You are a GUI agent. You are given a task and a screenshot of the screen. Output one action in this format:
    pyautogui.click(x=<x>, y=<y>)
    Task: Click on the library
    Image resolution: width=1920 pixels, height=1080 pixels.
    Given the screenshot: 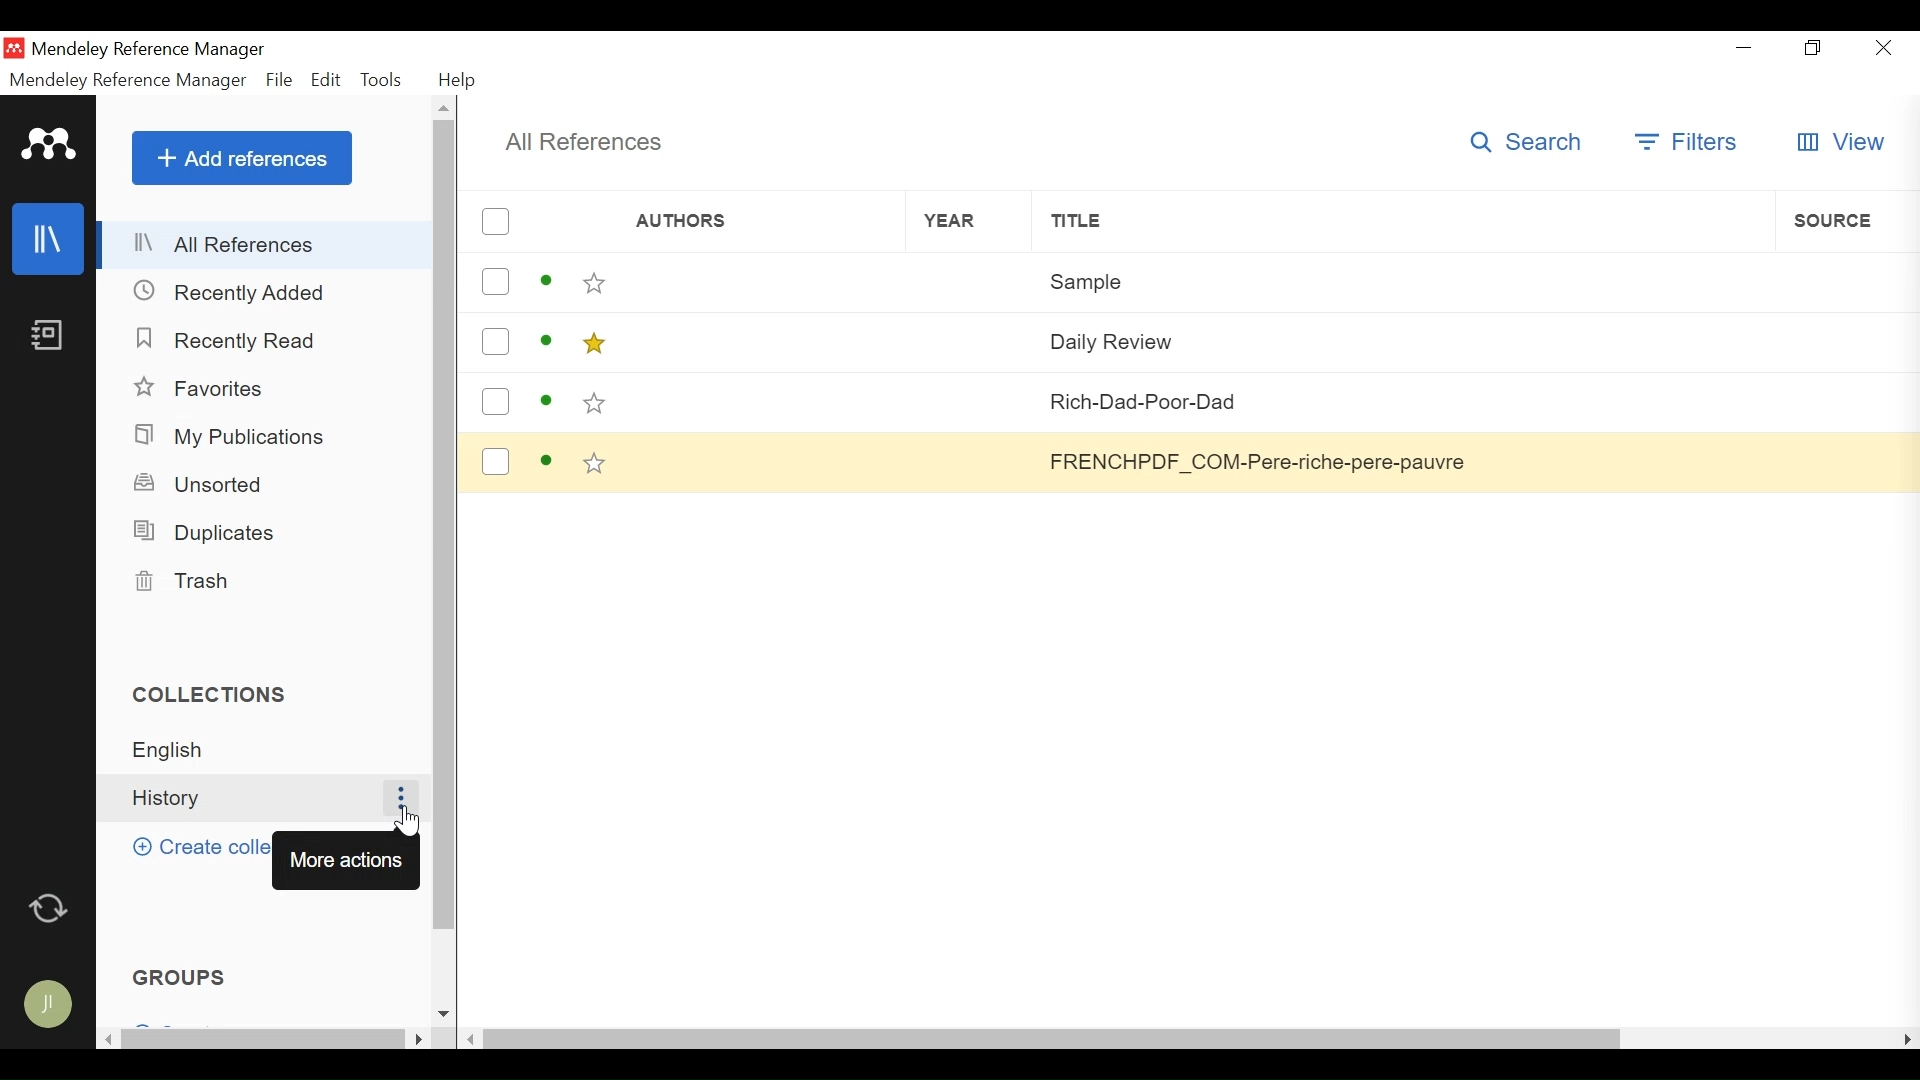 What is the action you would take?
    pyautogui.click(x=49, y=240)
    